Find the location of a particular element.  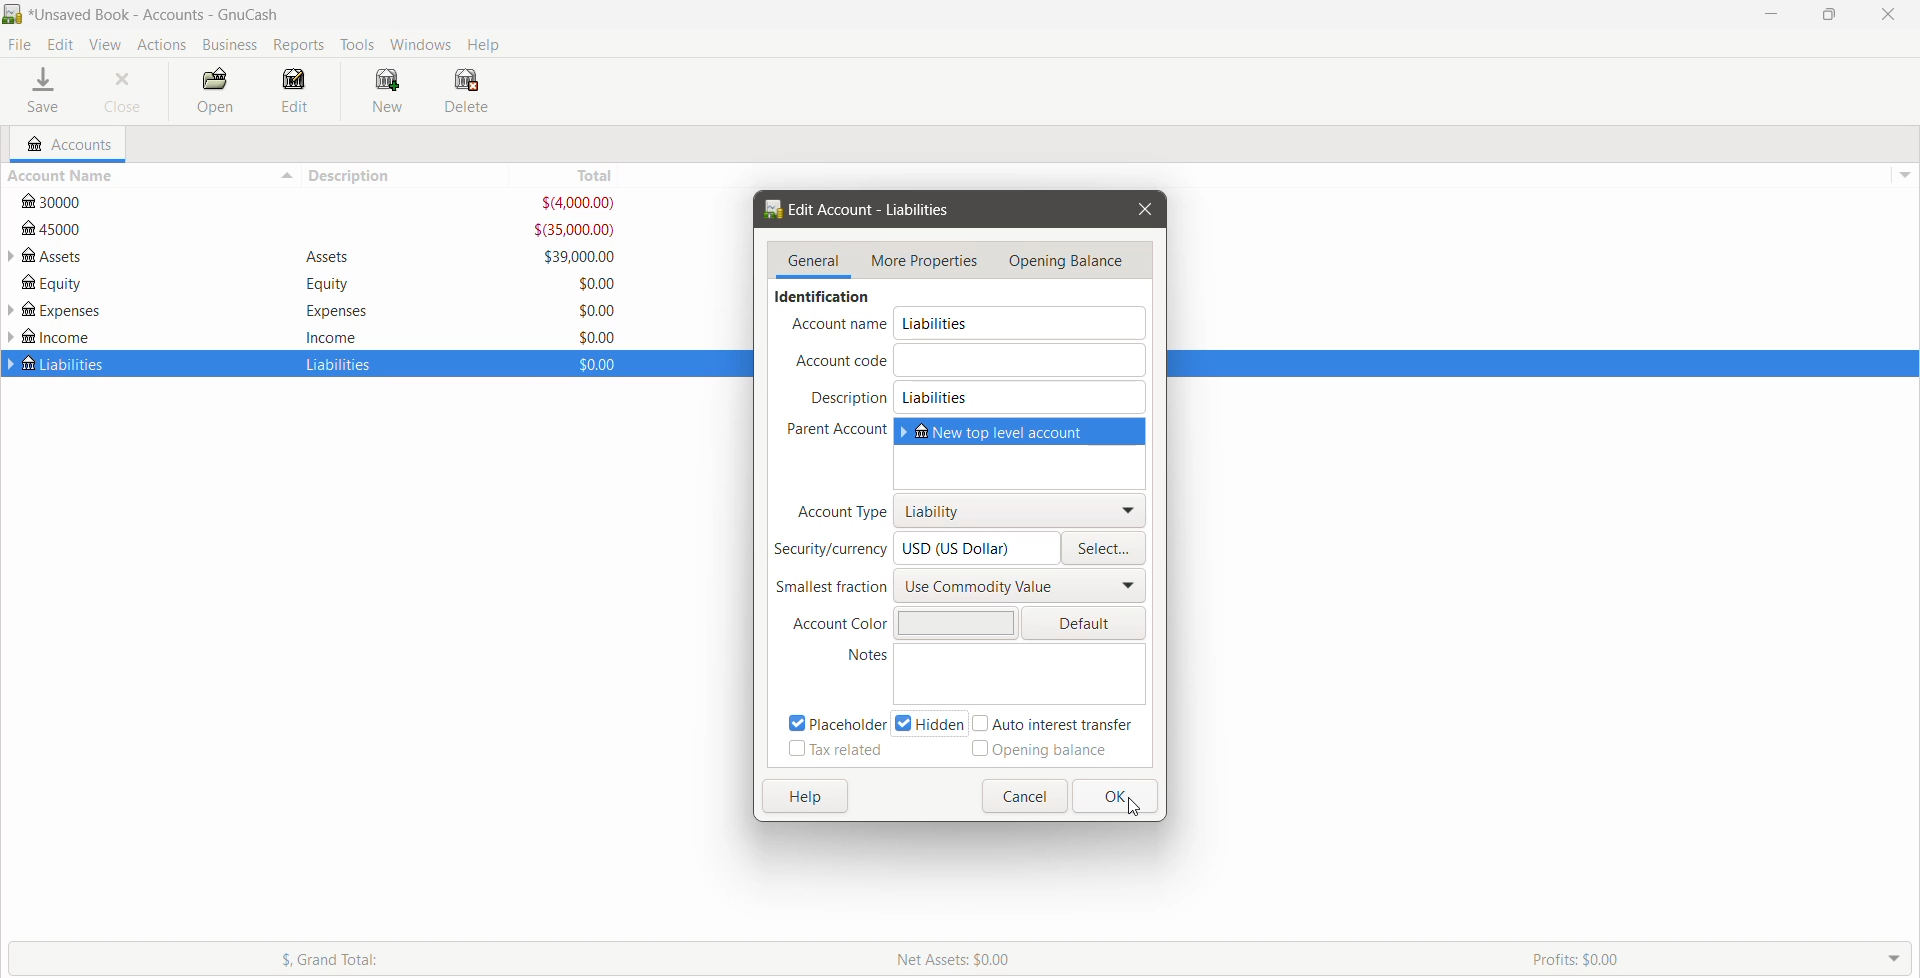

expand subaccounts is located at coordinates (12, 364).